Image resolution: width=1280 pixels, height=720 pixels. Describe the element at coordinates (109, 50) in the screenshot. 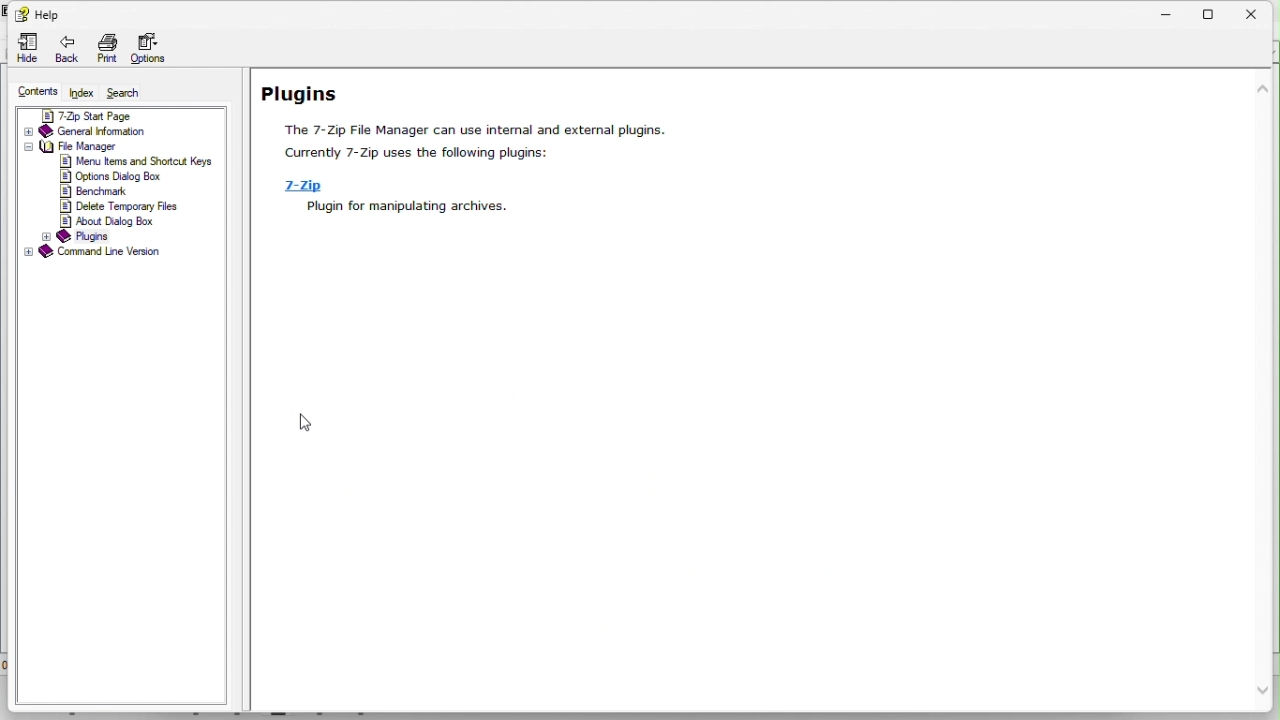

I see `Print` at that location.